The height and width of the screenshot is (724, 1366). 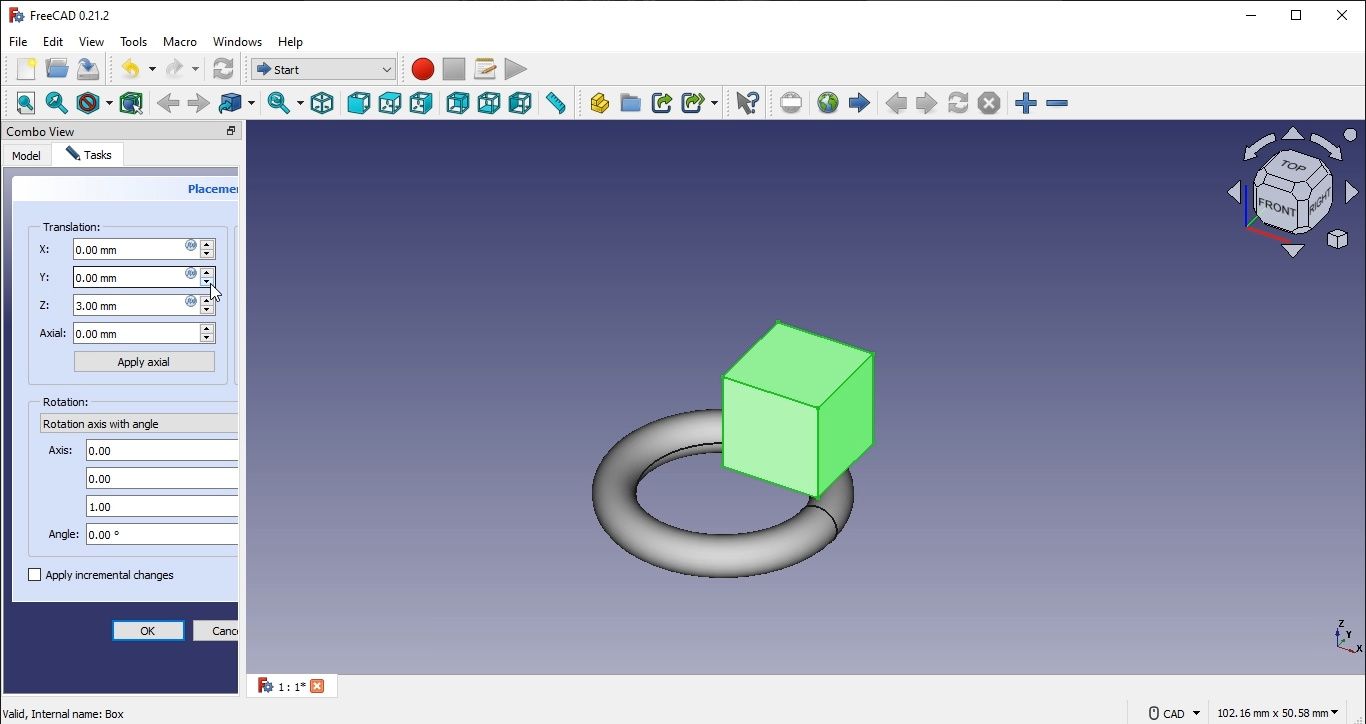 What do you see at coordinates (61, 13) in the screenshot?
I see ` FreeCAD 0.21.2` at bounding box center [61, 13].